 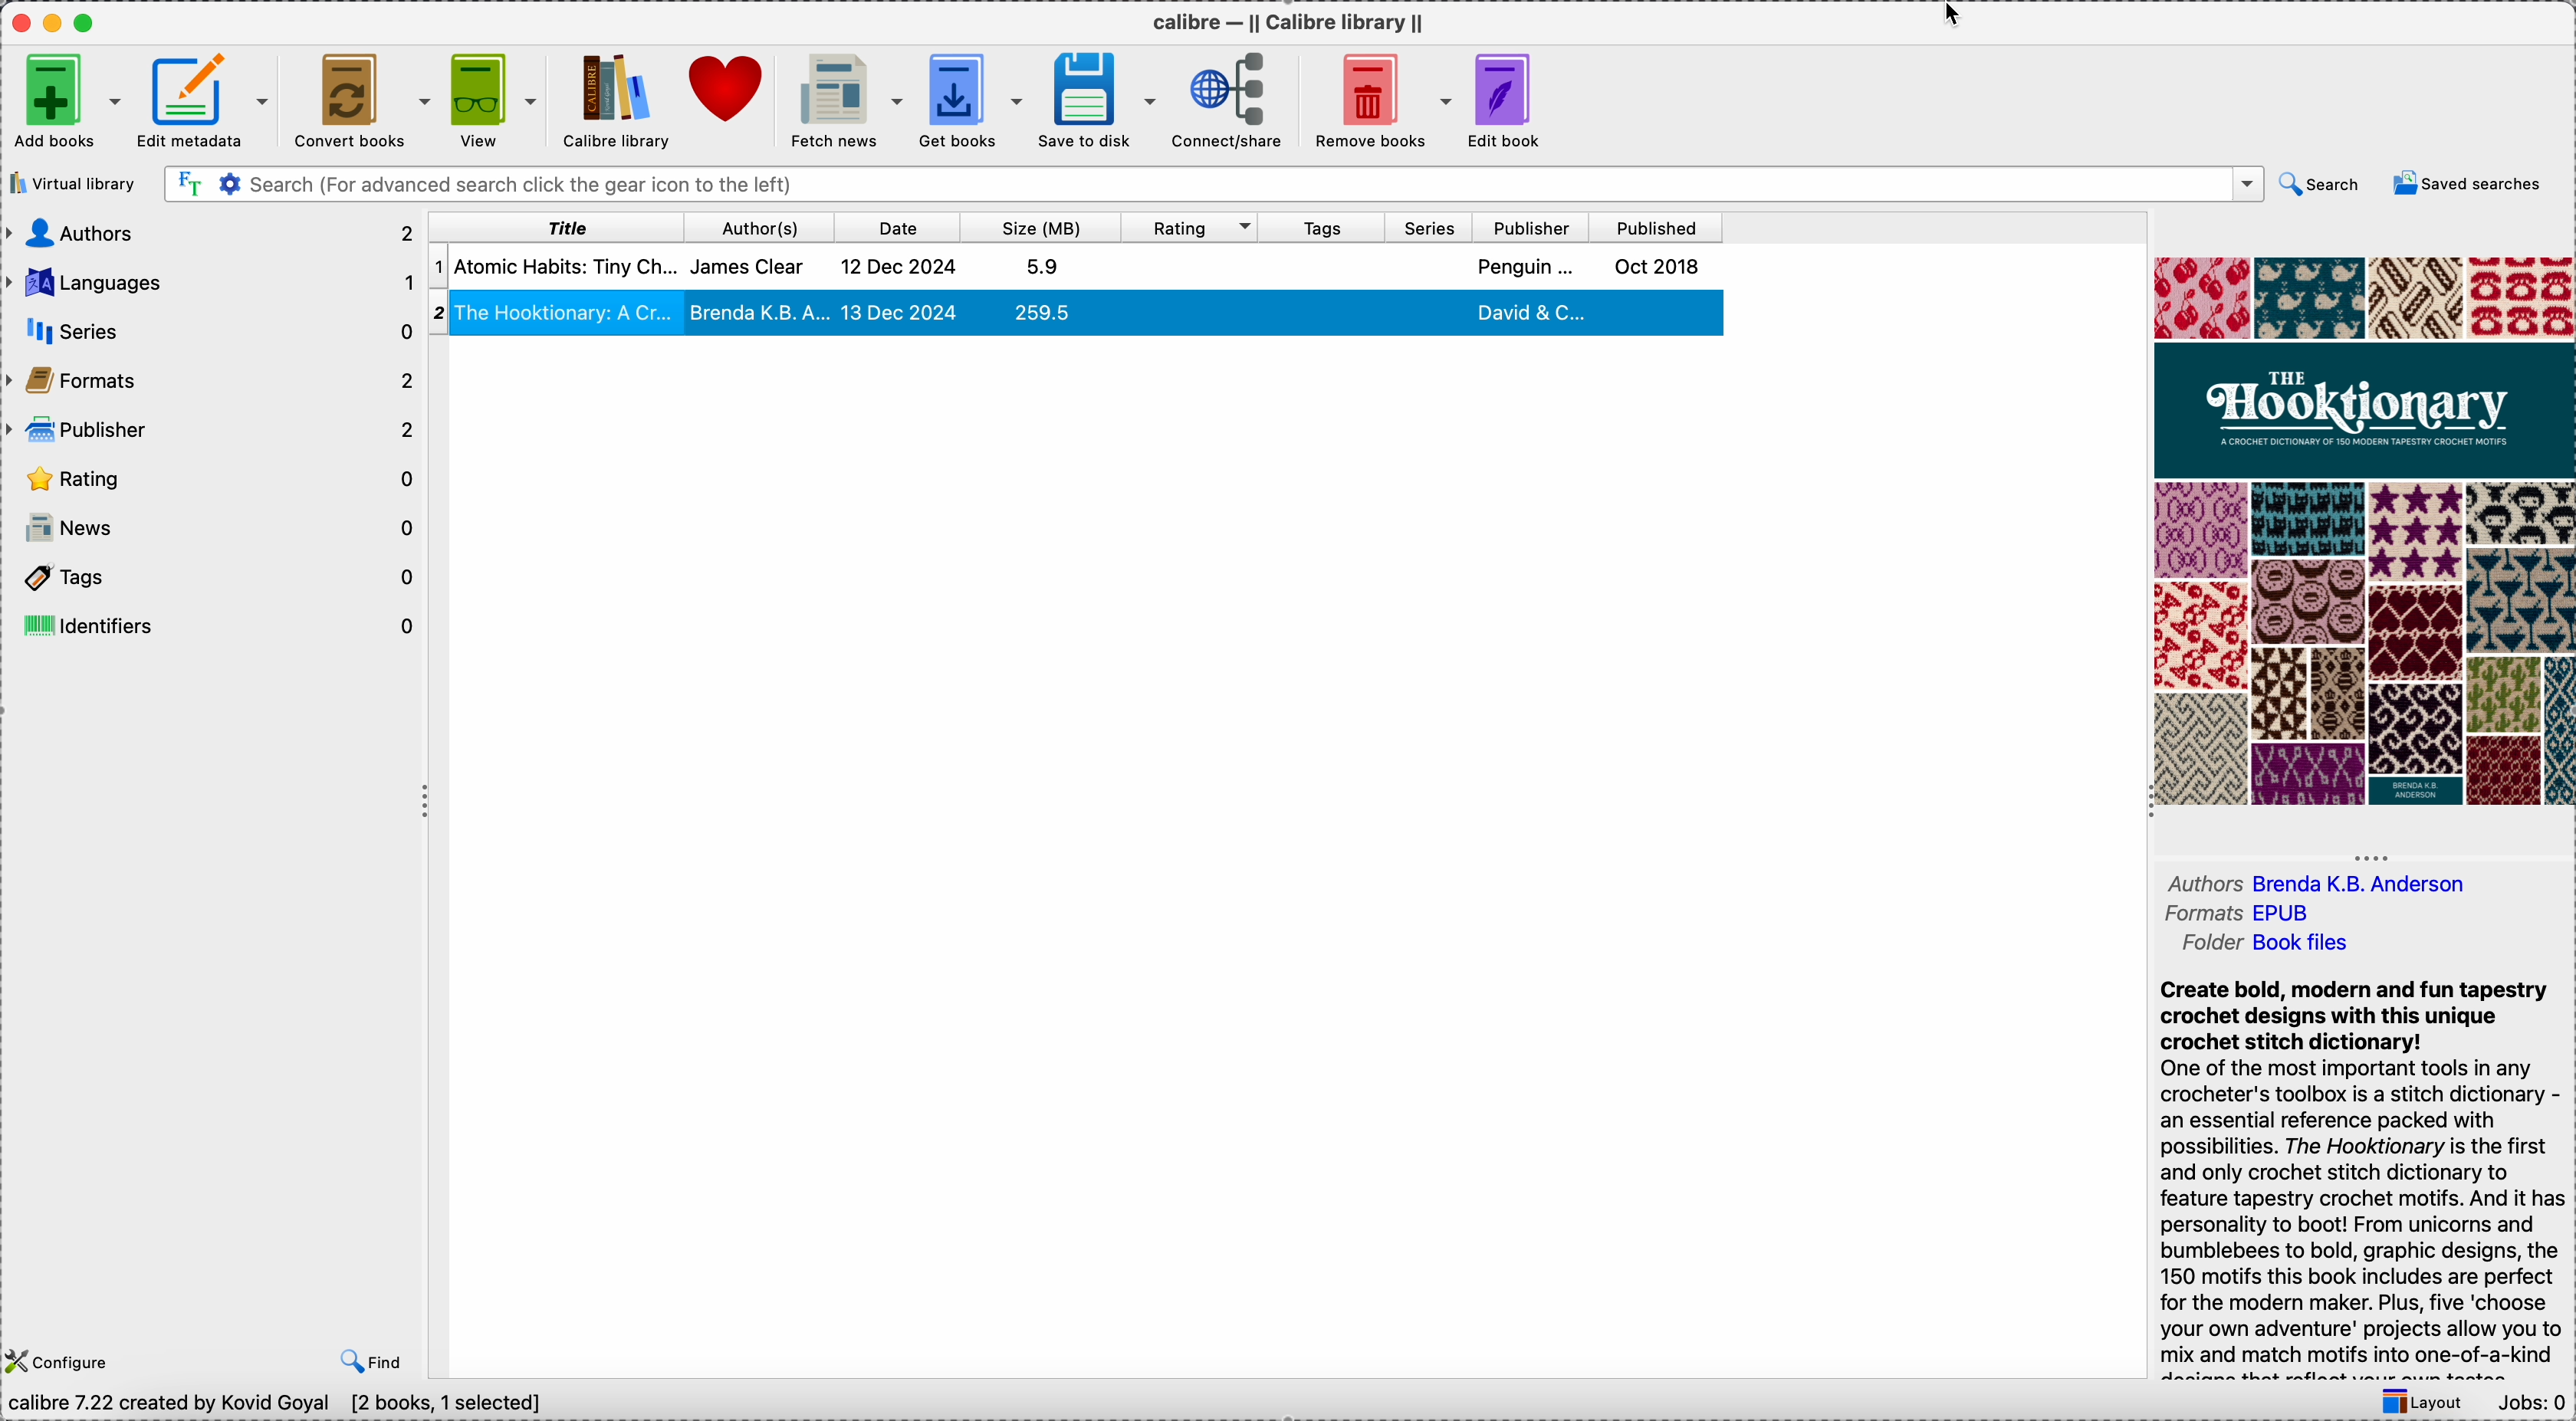 I want to click on news, so click(x=217, y=530).